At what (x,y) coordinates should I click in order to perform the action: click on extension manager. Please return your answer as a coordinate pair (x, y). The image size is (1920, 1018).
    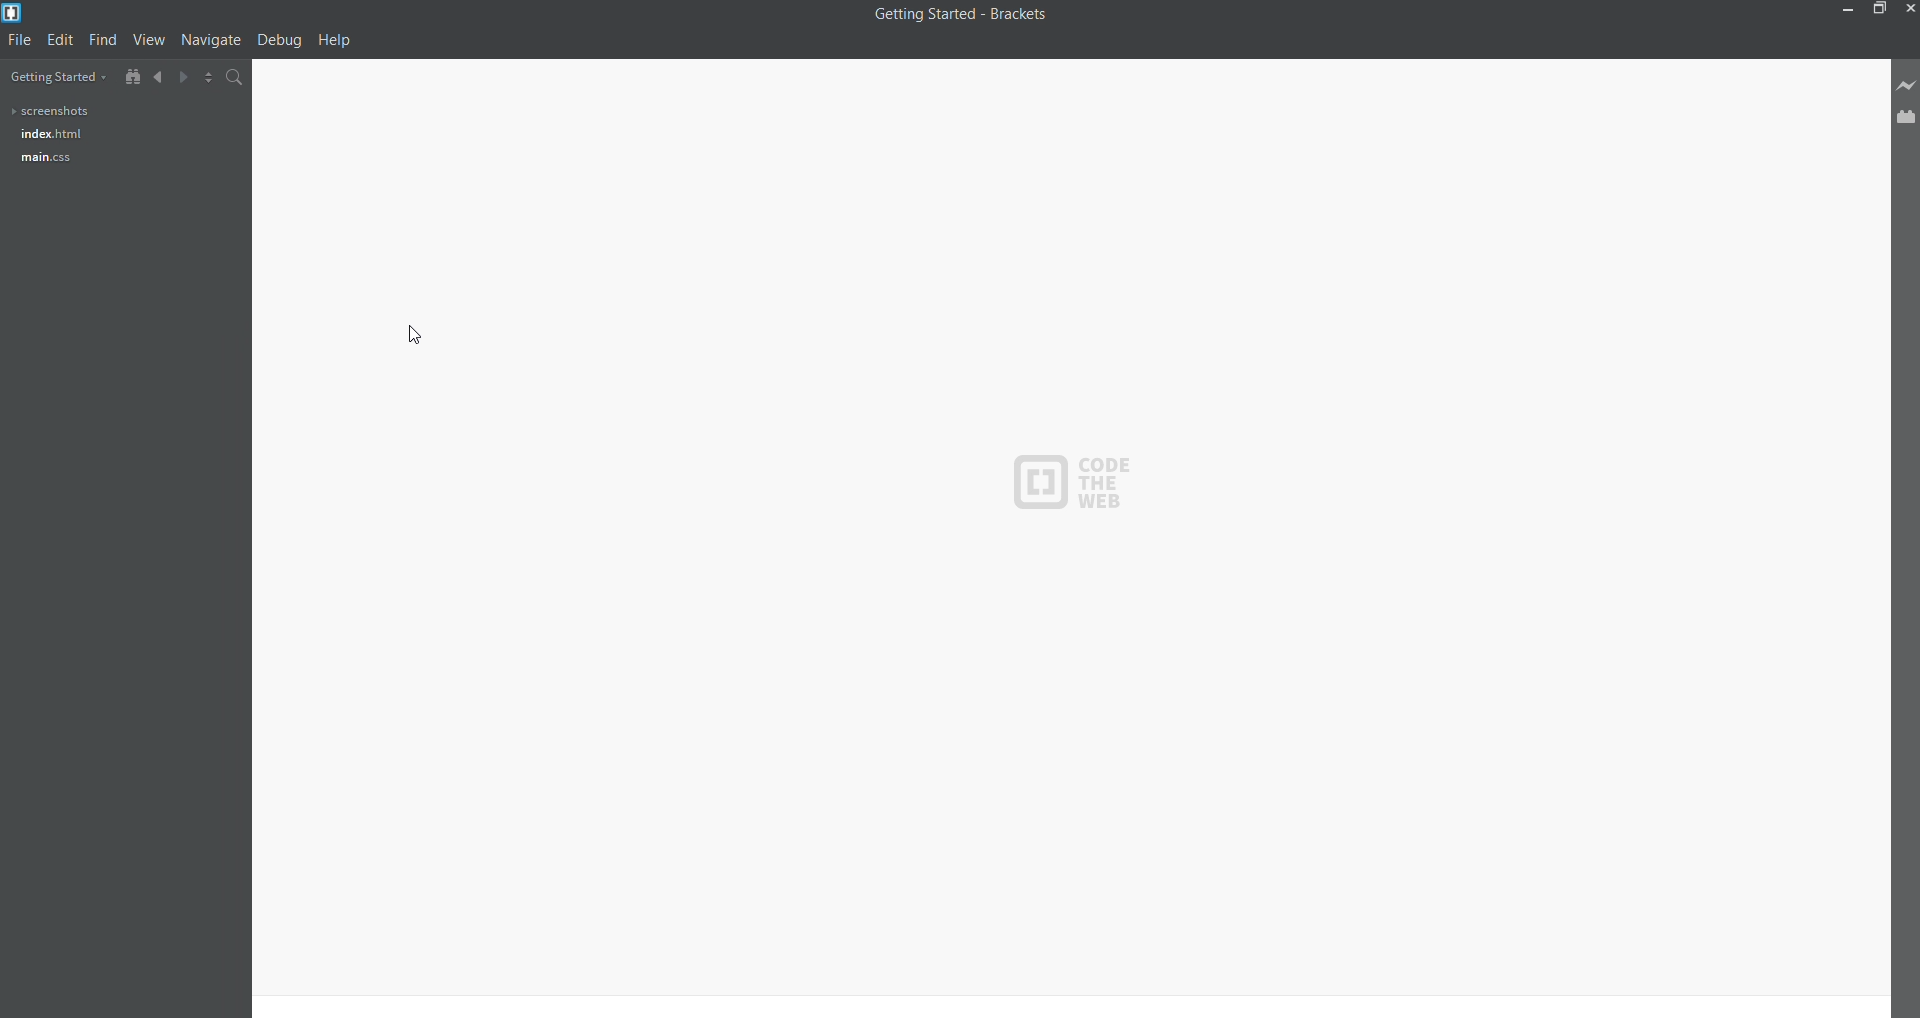
    Looking at the image, I should click on (1906, 117).